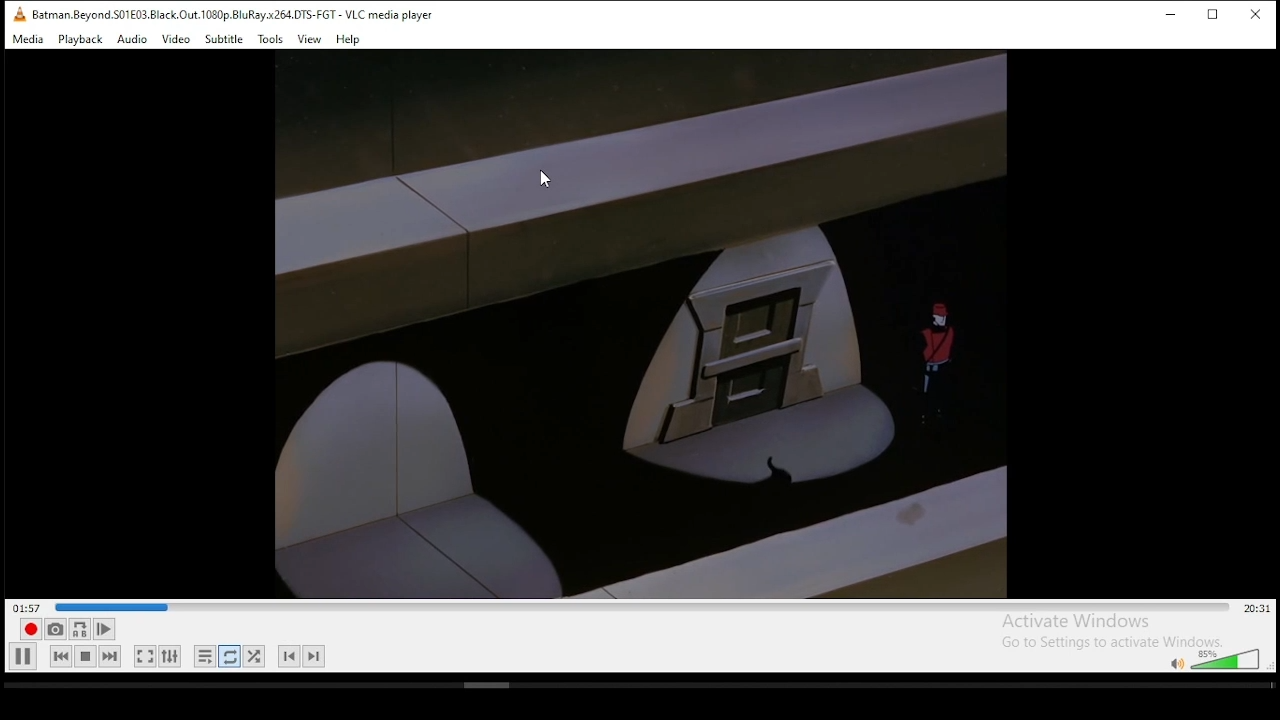 The width and height of the screenshot is (1280, 720). I want to click on stop, so click(84, 656).